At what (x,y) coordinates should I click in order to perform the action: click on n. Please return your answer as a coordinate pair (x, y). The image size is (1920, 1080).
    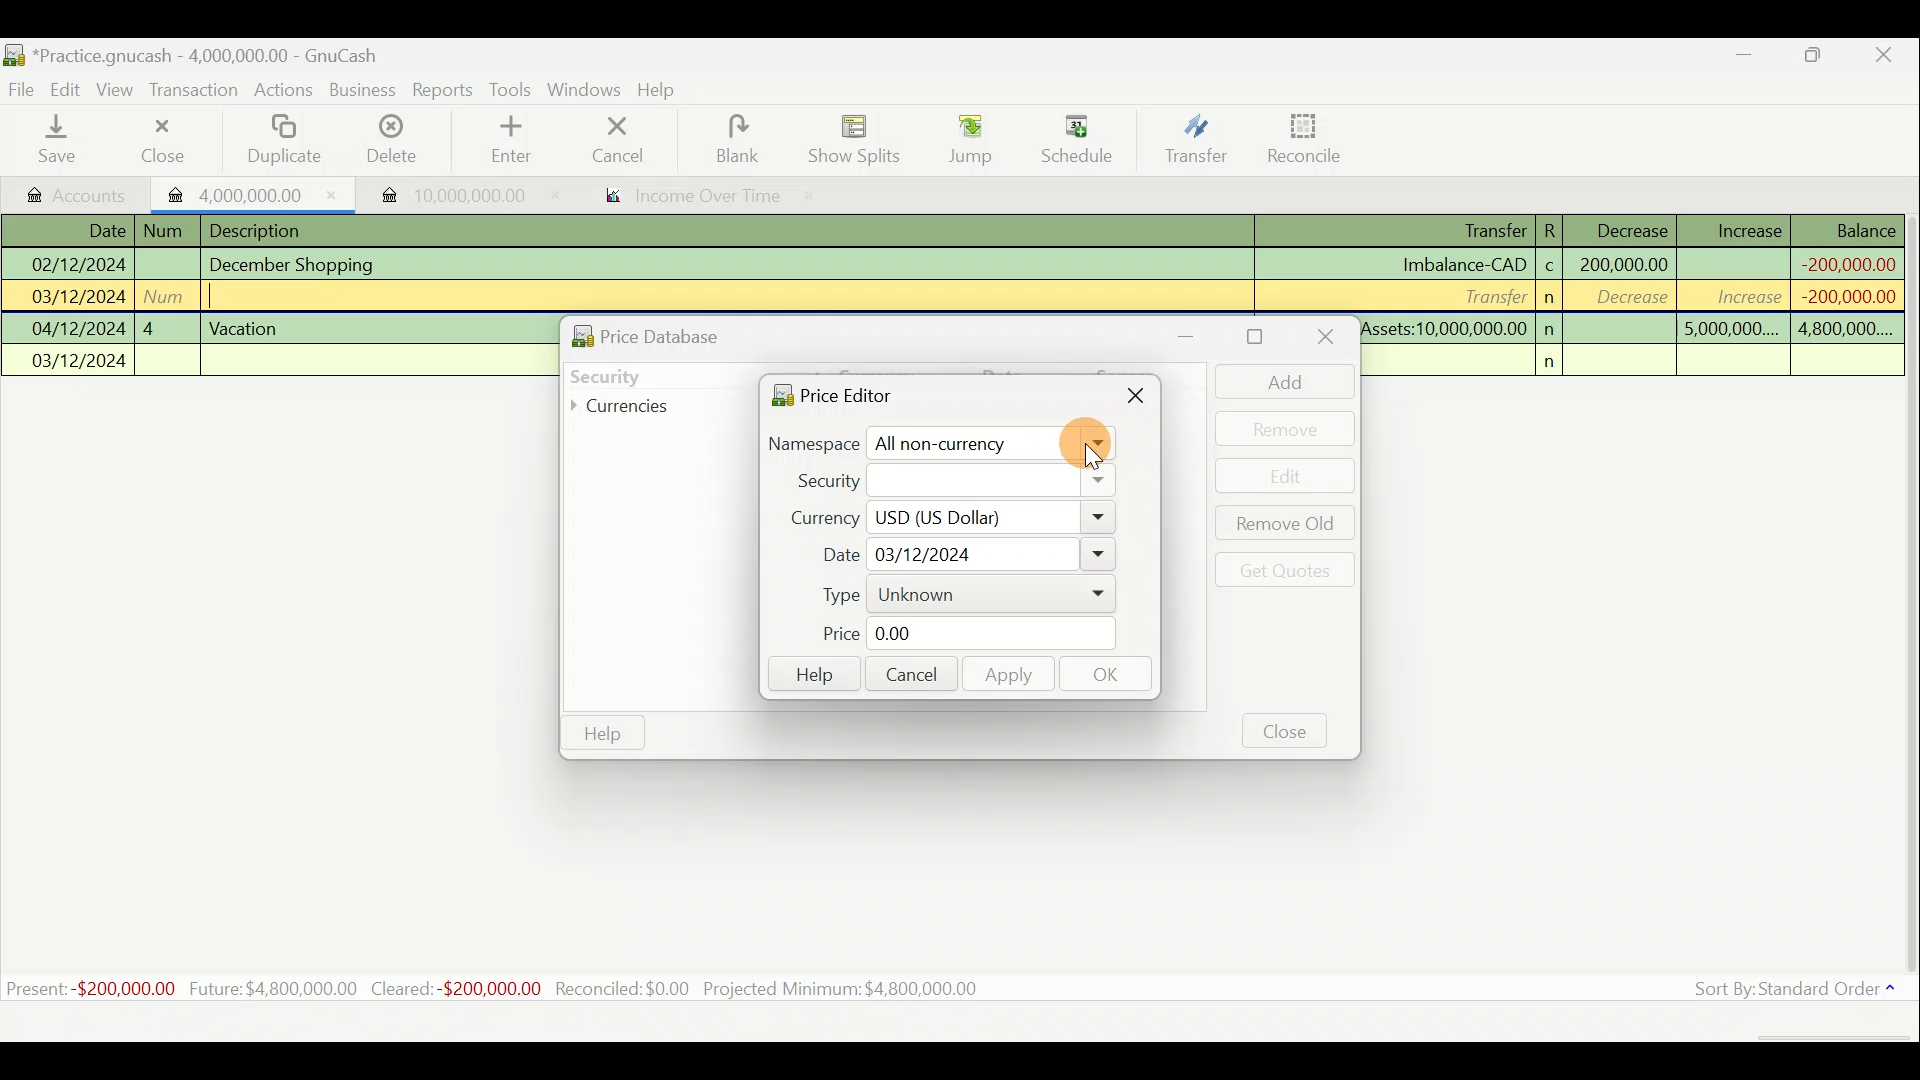
    Looking at the image, I should click on (1552, 329).